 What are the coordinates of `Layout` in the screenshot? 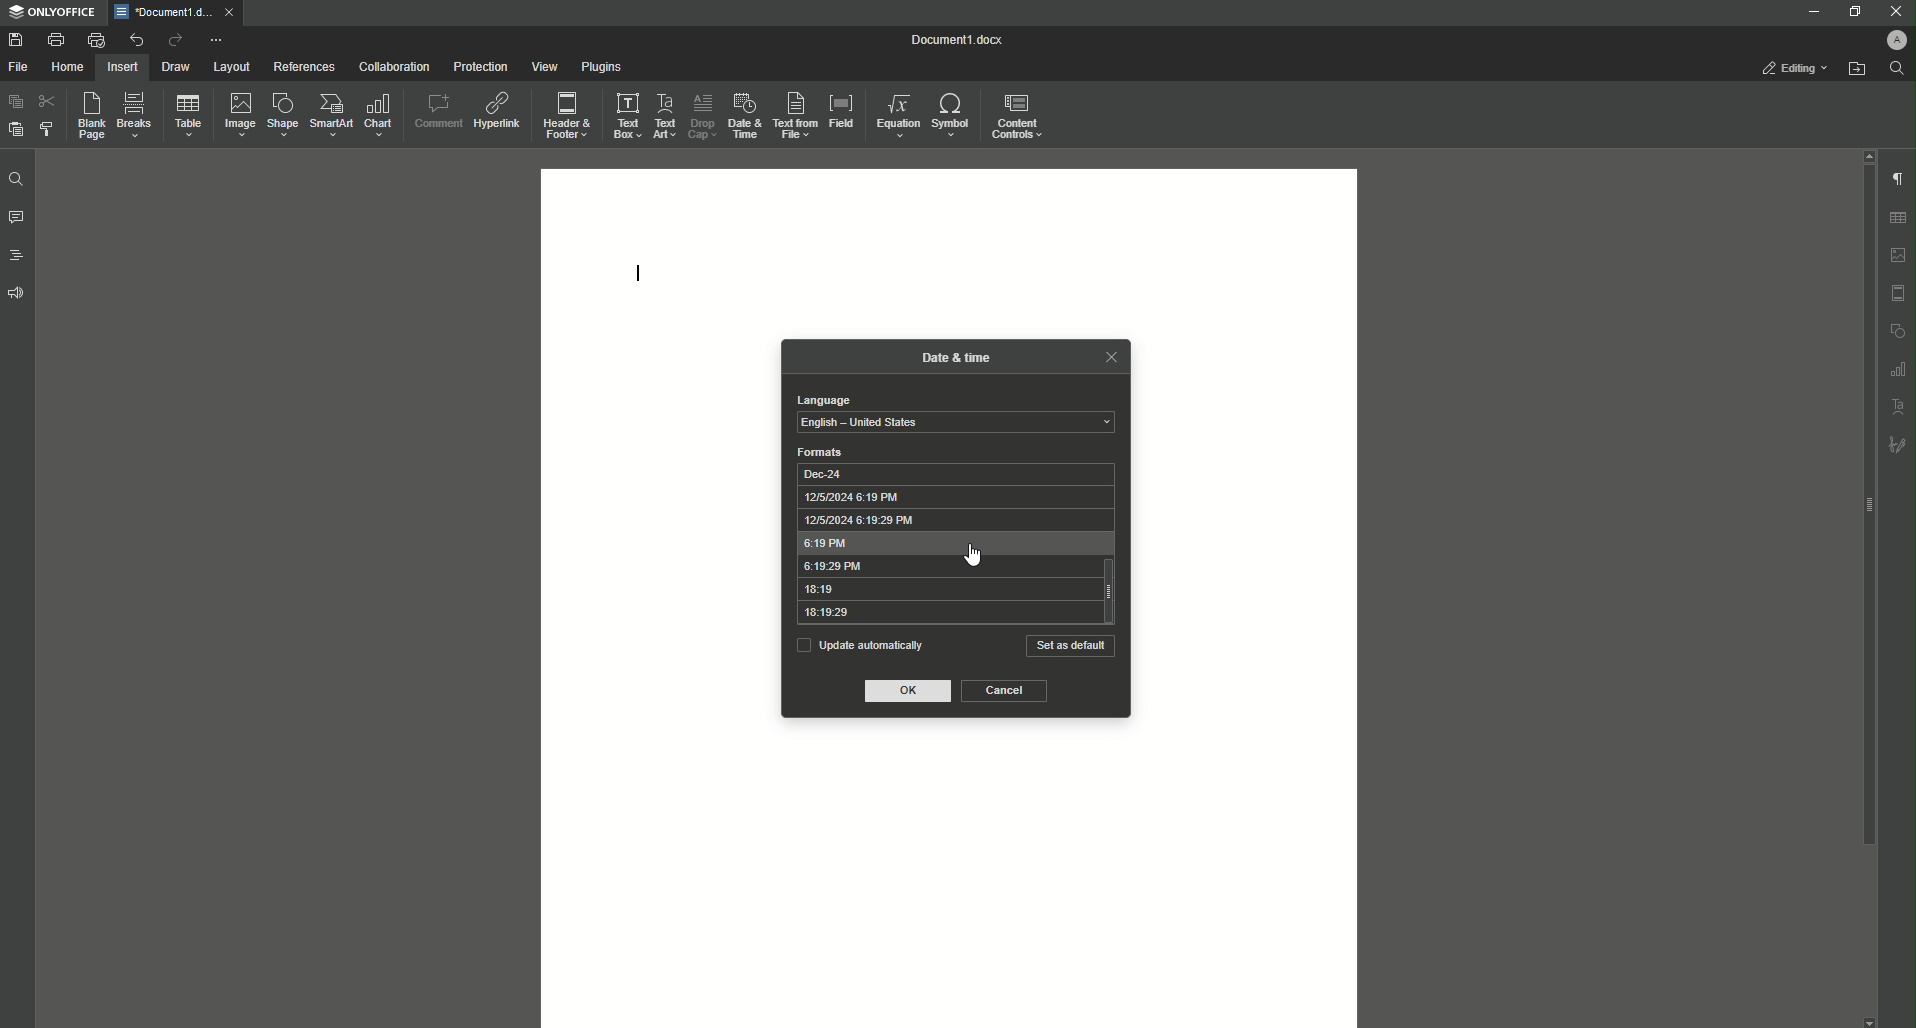 It's located at (232, 67).